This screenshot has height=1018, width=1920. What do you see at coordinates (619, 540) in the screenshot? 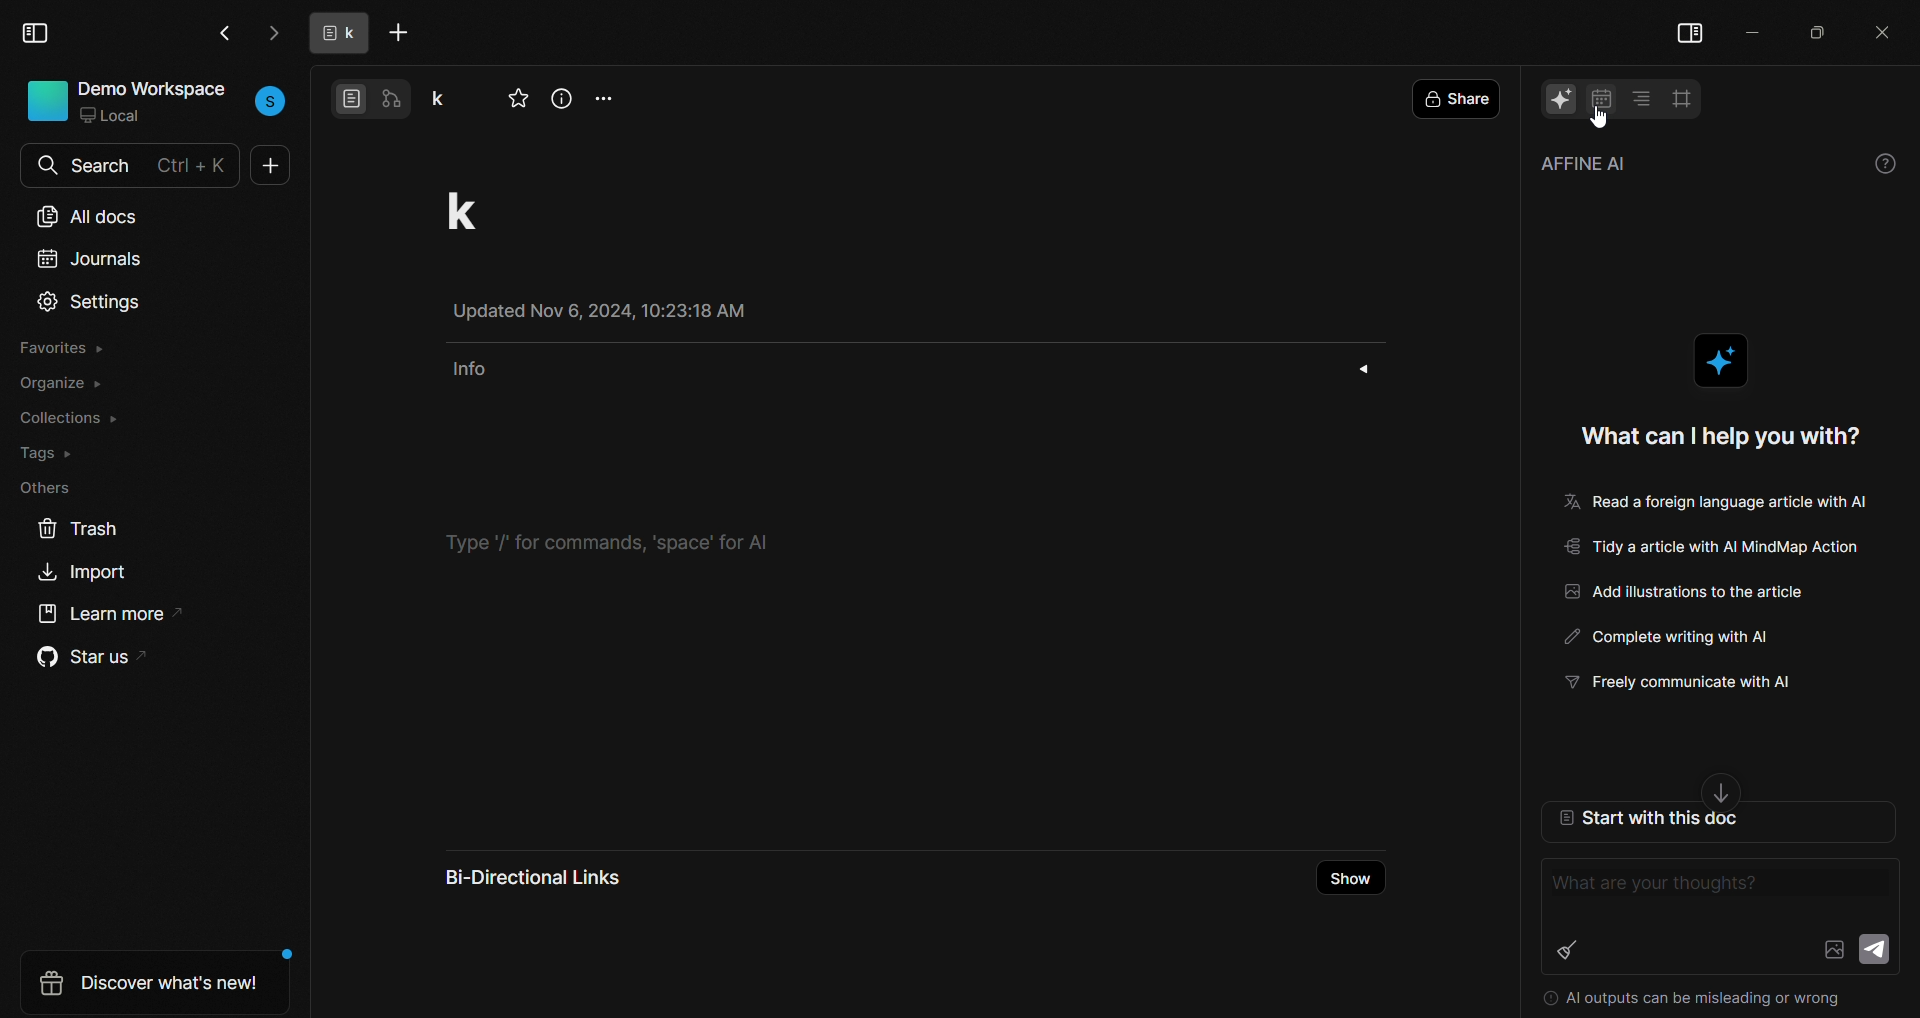
I see `type '/' for commands, 'space'' for ai` at bounding box center [619, 540].